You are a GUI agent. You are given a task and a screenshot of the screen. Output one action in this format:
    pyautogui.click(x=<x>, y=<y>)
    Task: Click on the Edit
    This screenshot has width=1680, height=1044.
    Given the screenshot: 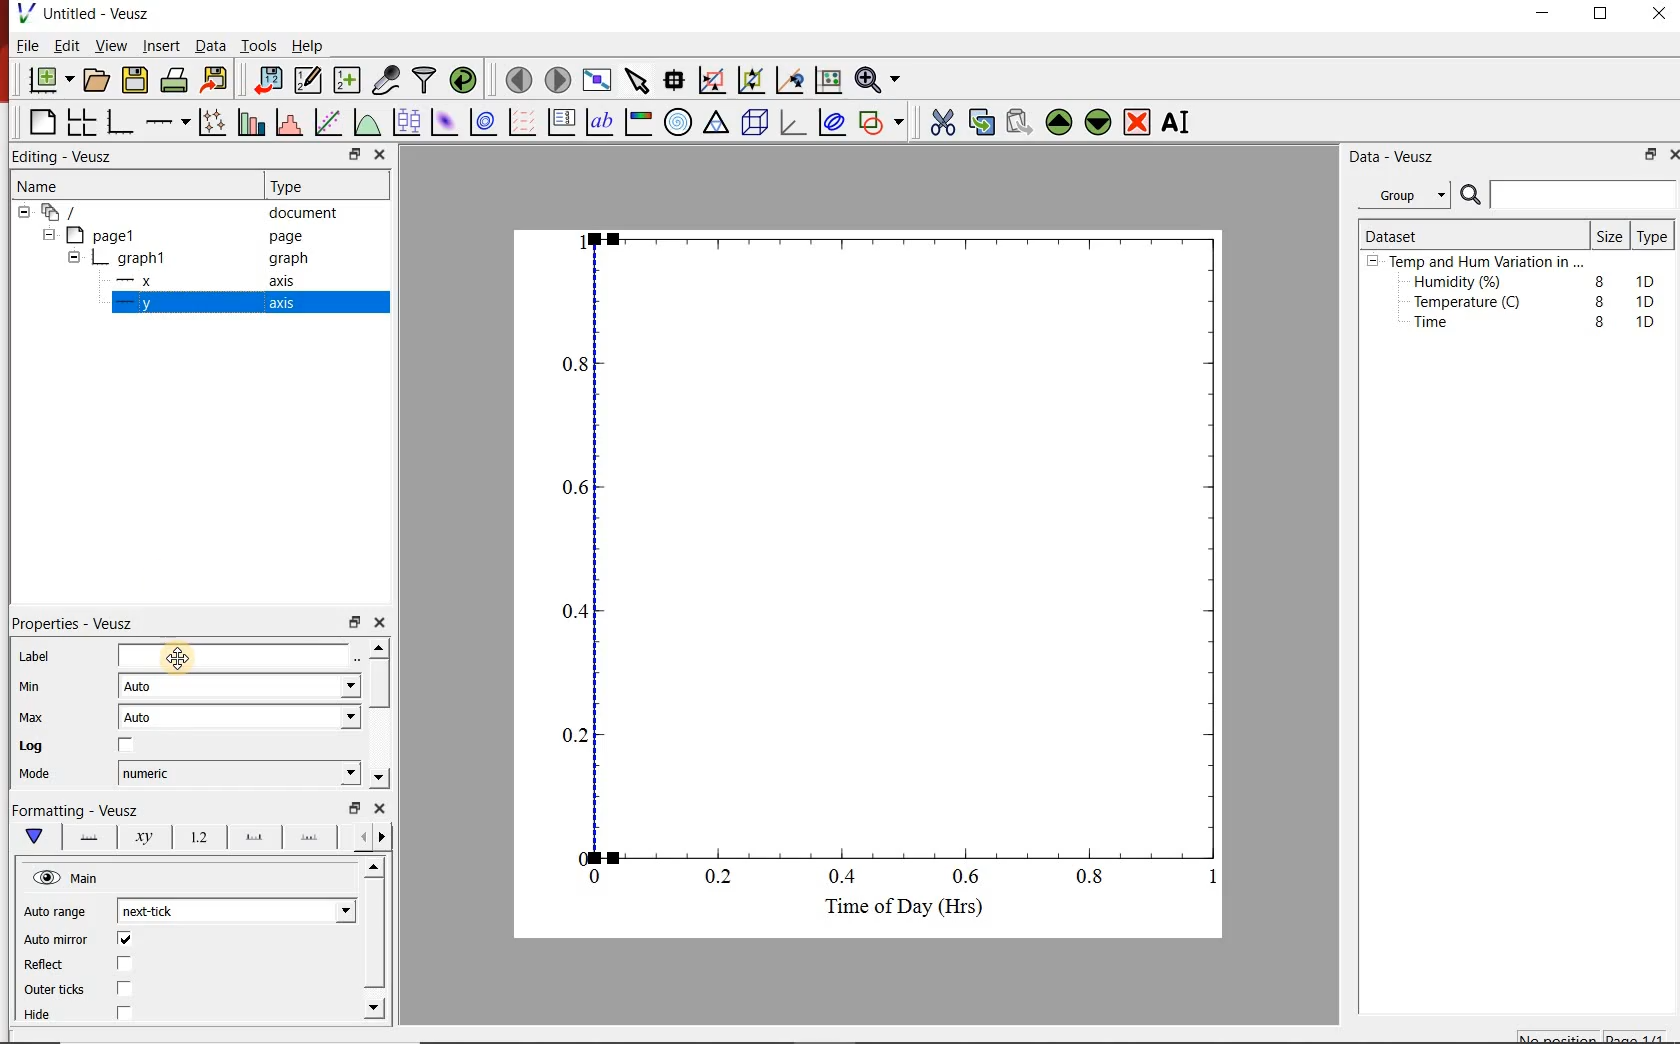 What is the action you would take?
    pyautogui.click(x=67, y=48)
    